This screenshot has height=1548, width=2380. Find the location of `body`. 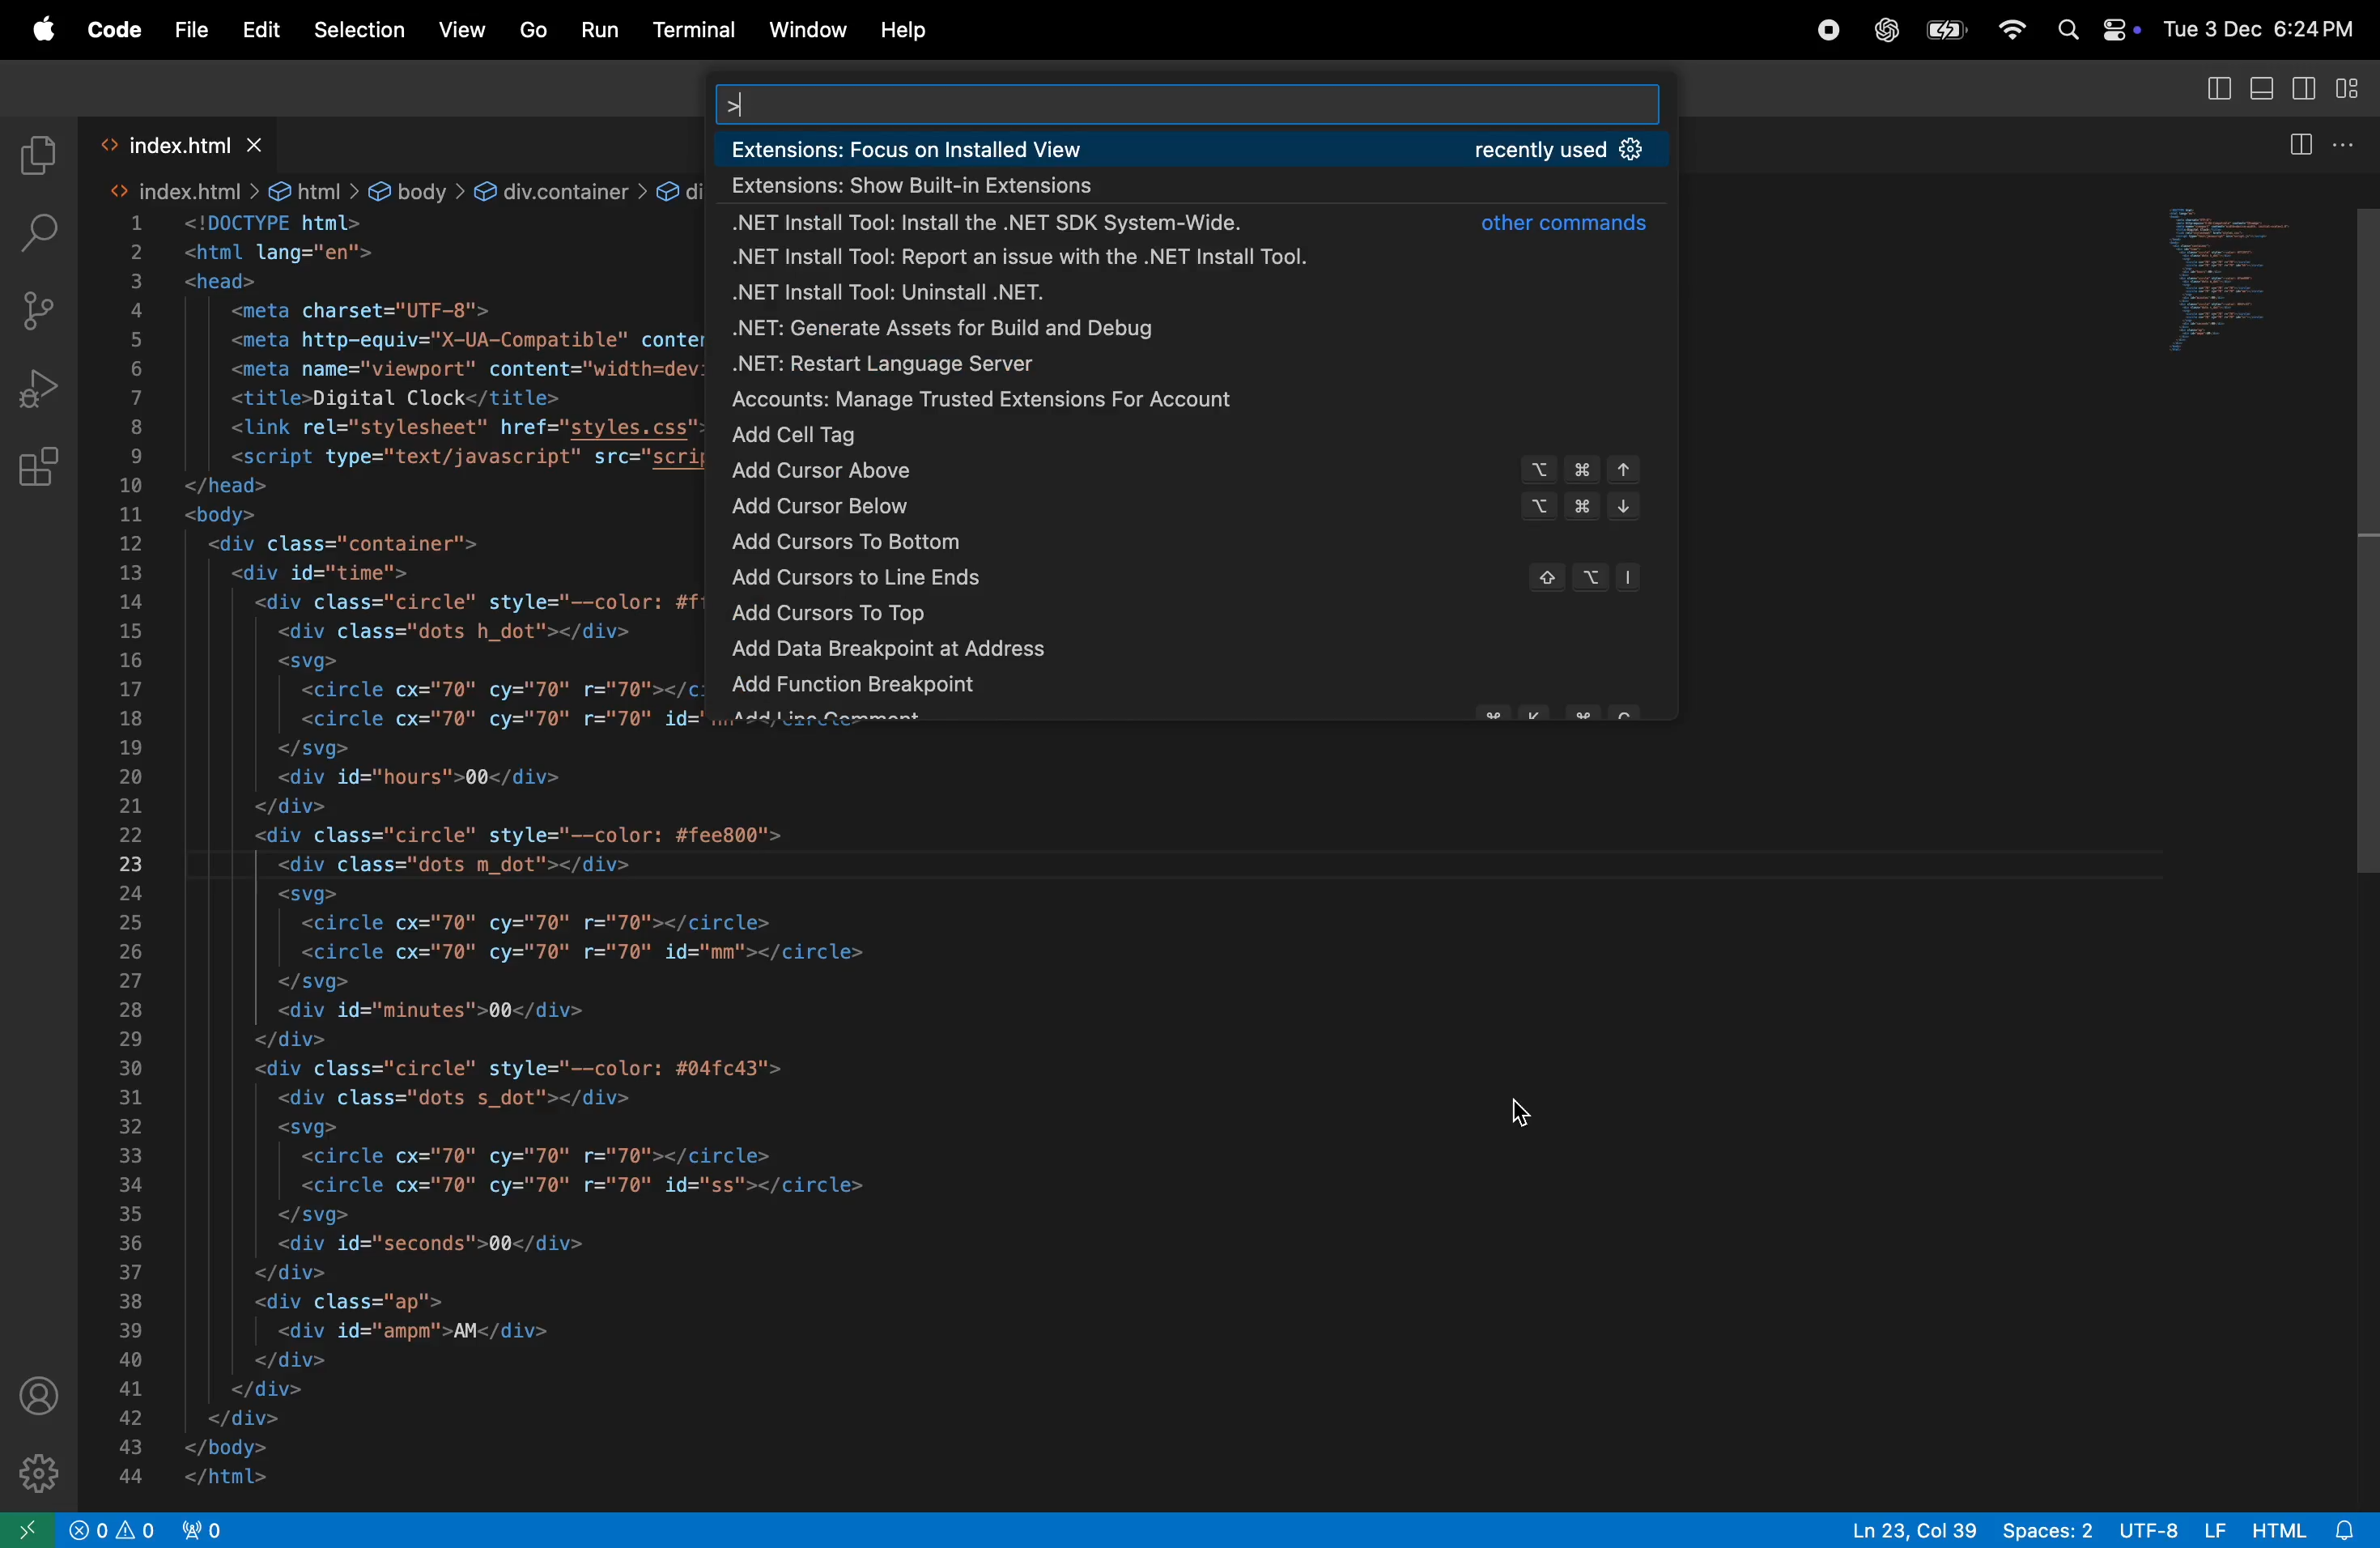

body is located at coordinates (416, 192).